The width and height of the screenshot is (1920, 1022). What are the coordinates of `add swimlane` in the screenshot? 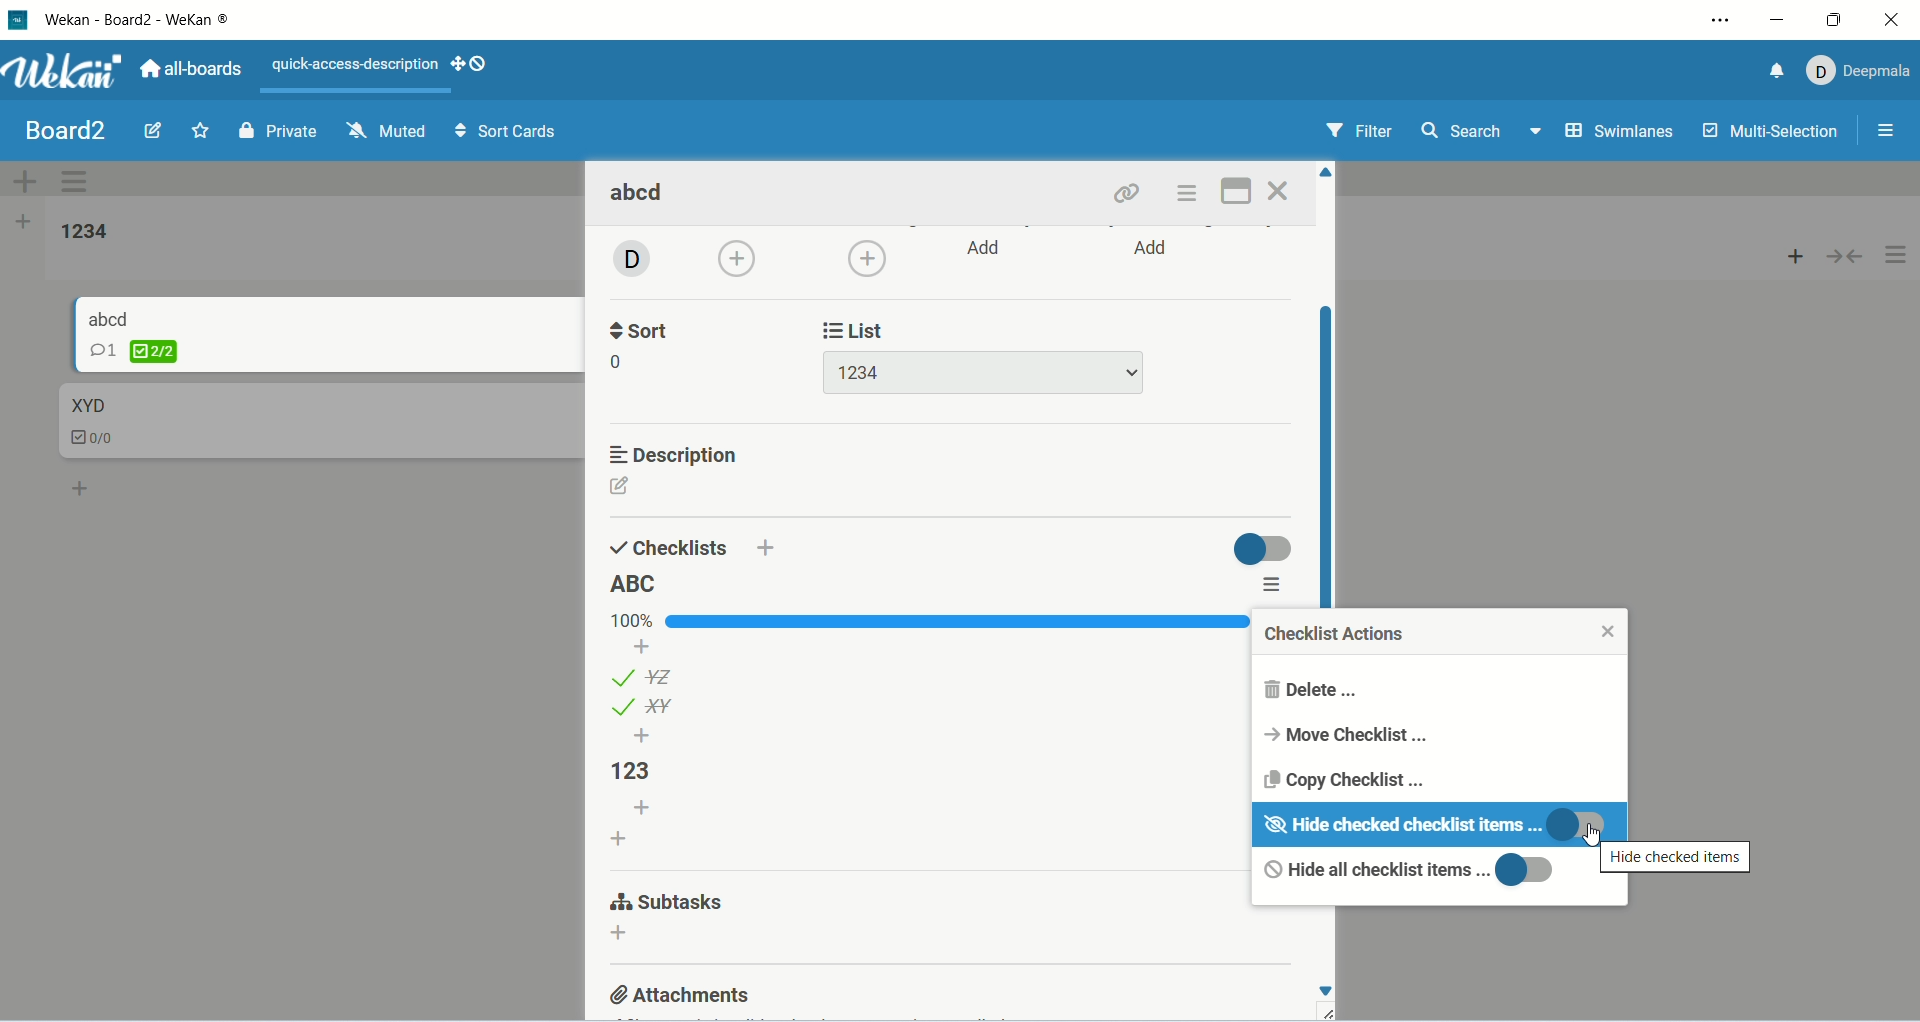 It's located at (20, 177).